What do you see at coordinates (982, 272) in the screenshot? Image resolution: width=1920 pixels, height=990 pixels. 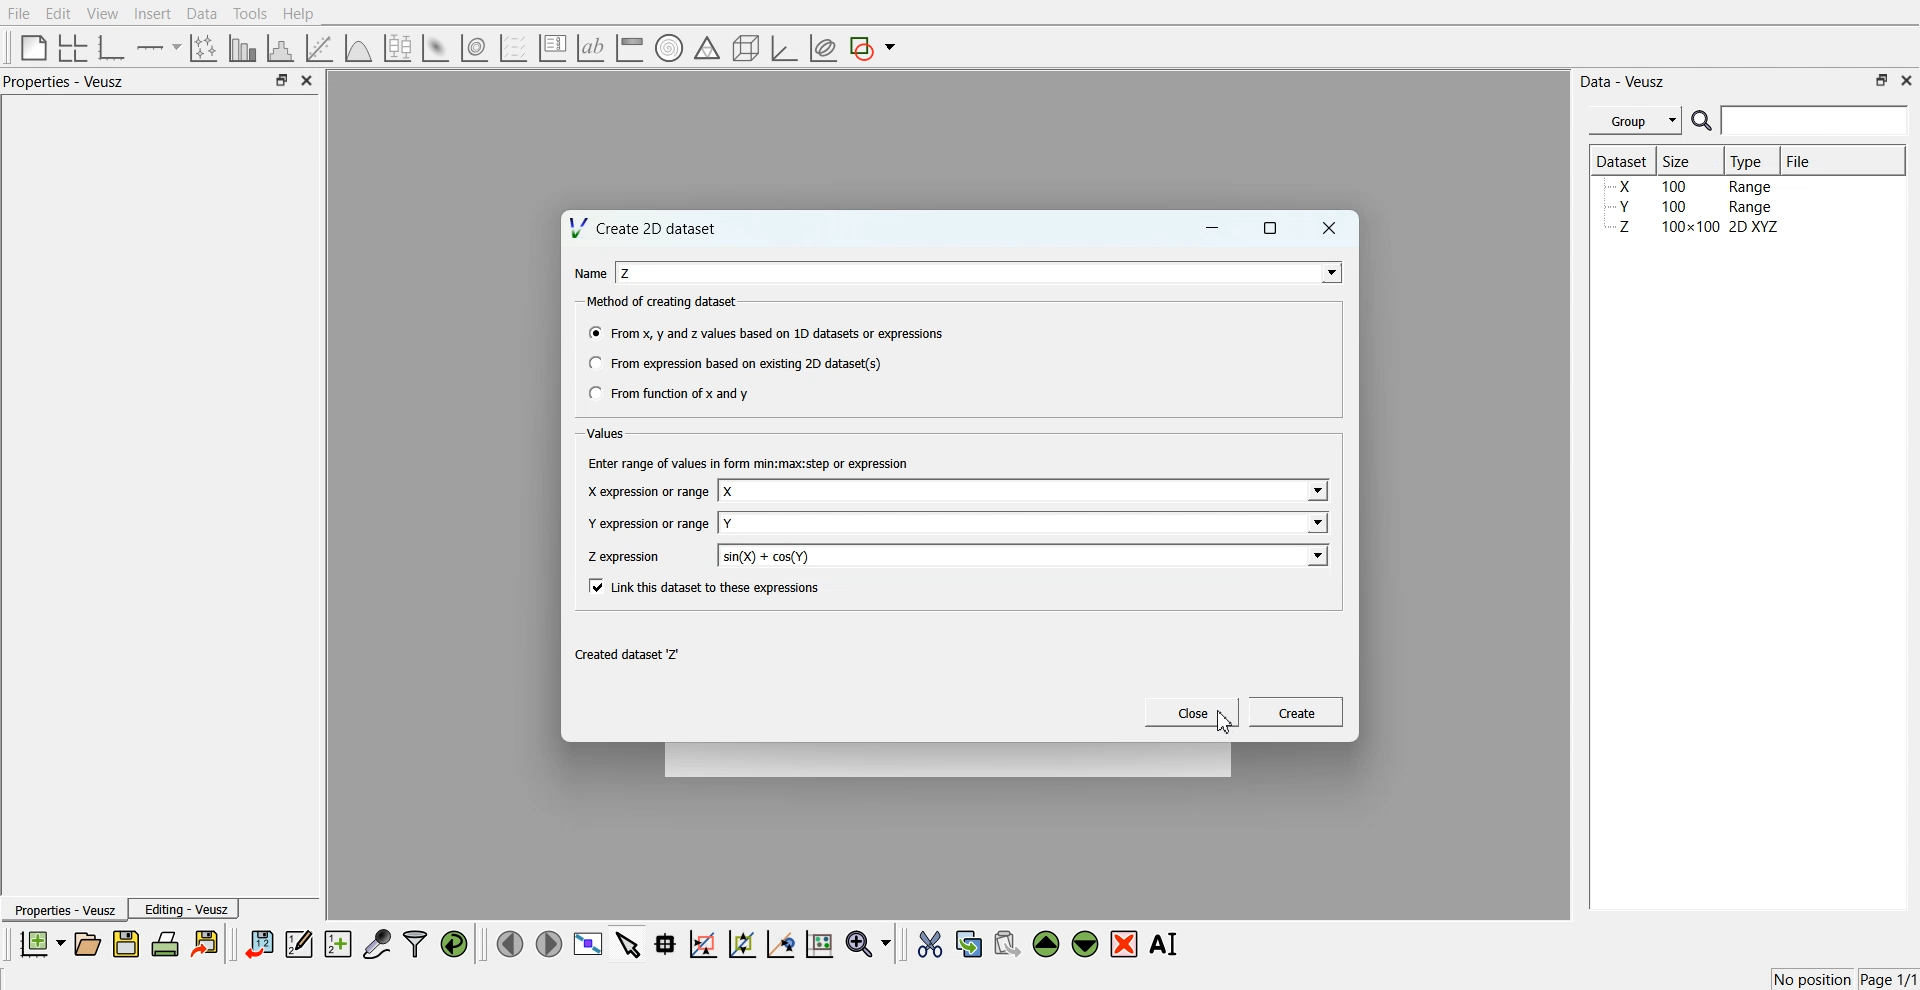 I see `Enter name` at bounding box center [982, 272].